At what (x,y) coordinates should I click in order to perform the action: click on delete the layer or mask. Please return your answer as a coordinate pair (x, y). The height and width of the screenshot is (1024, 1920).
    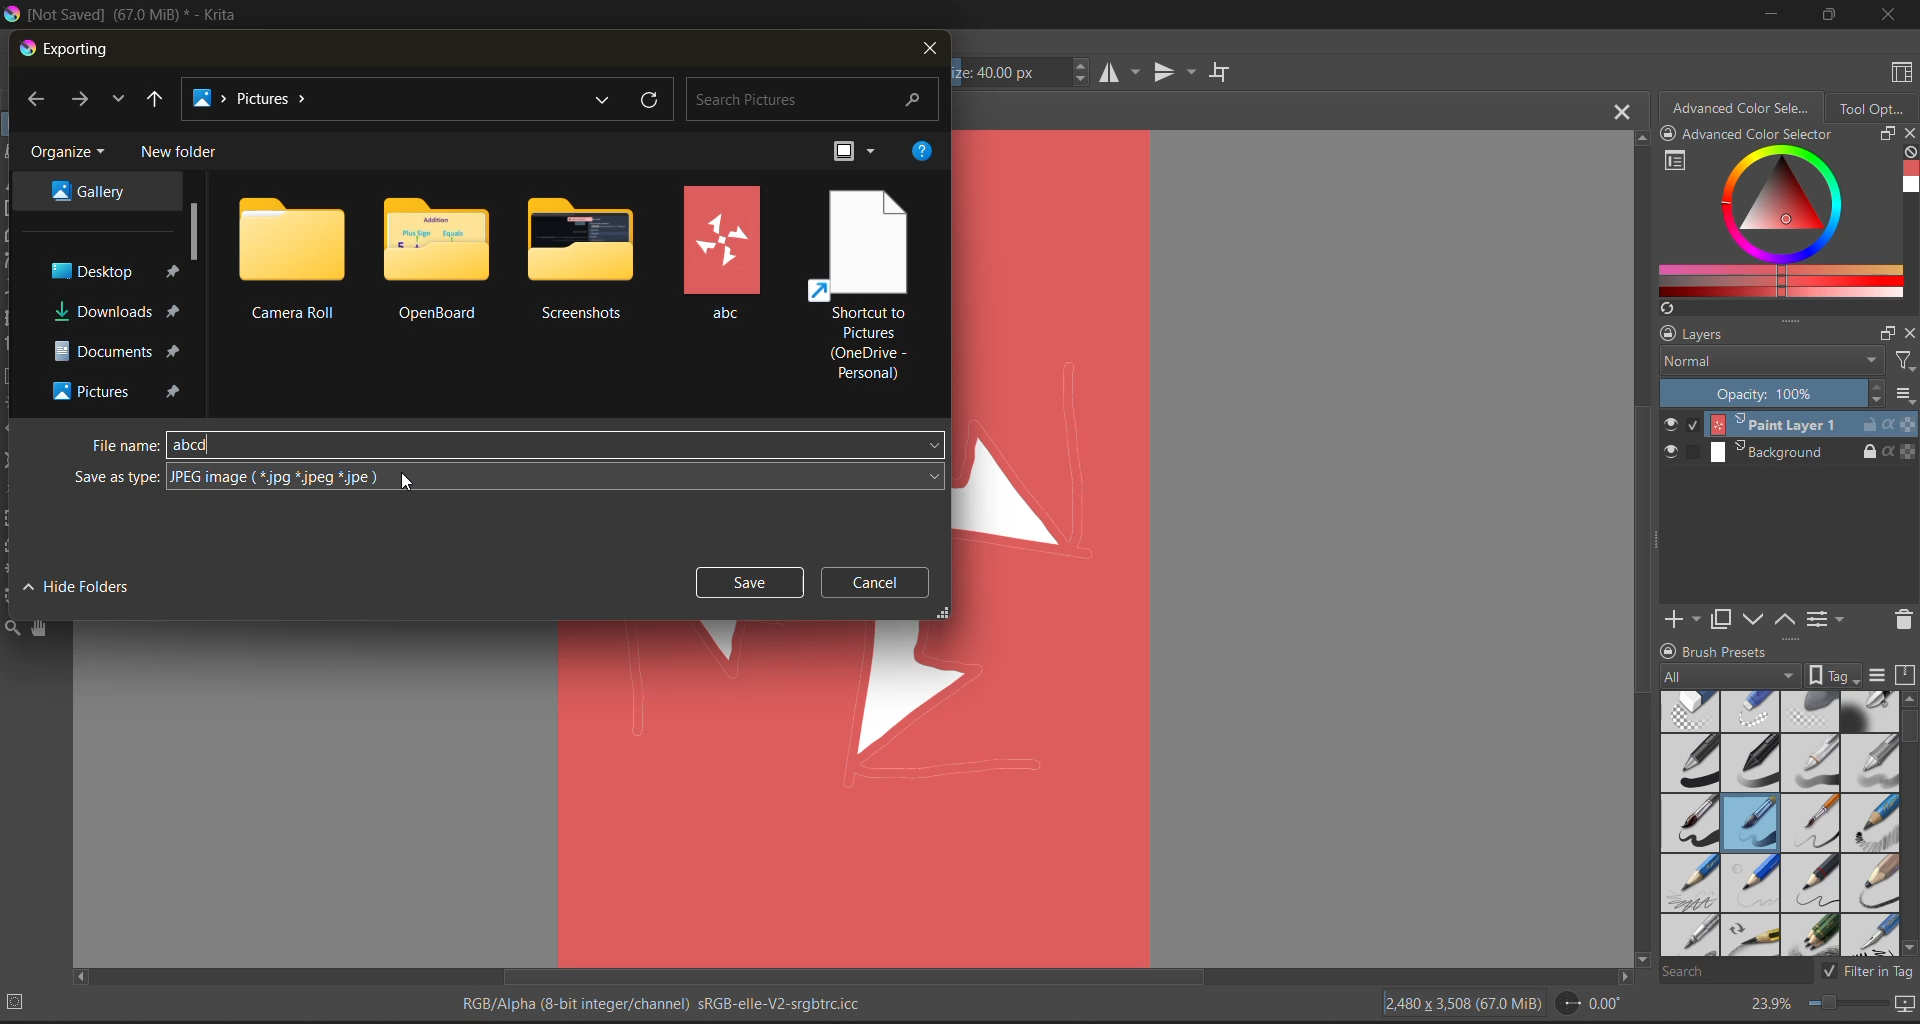
    Looking at the image, I should click on (1897, 623).